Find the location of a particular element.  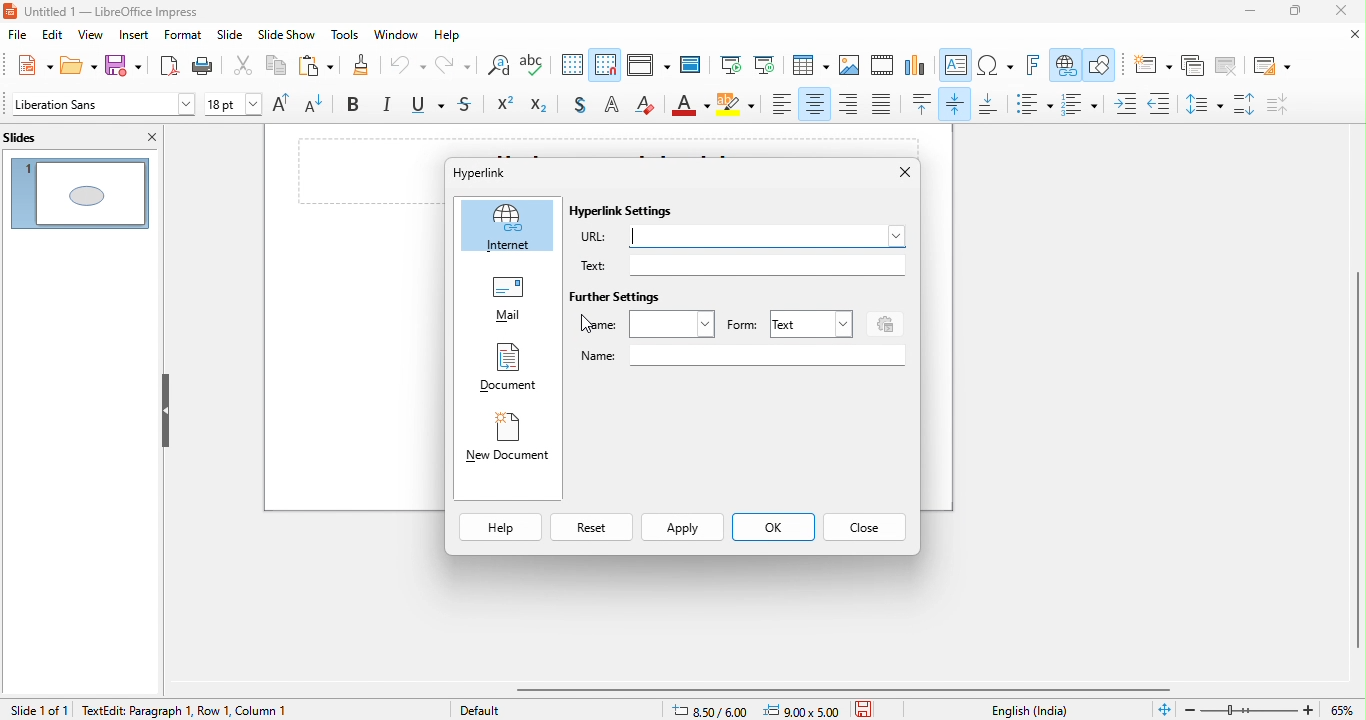

save is located at coordinates (123, 67).